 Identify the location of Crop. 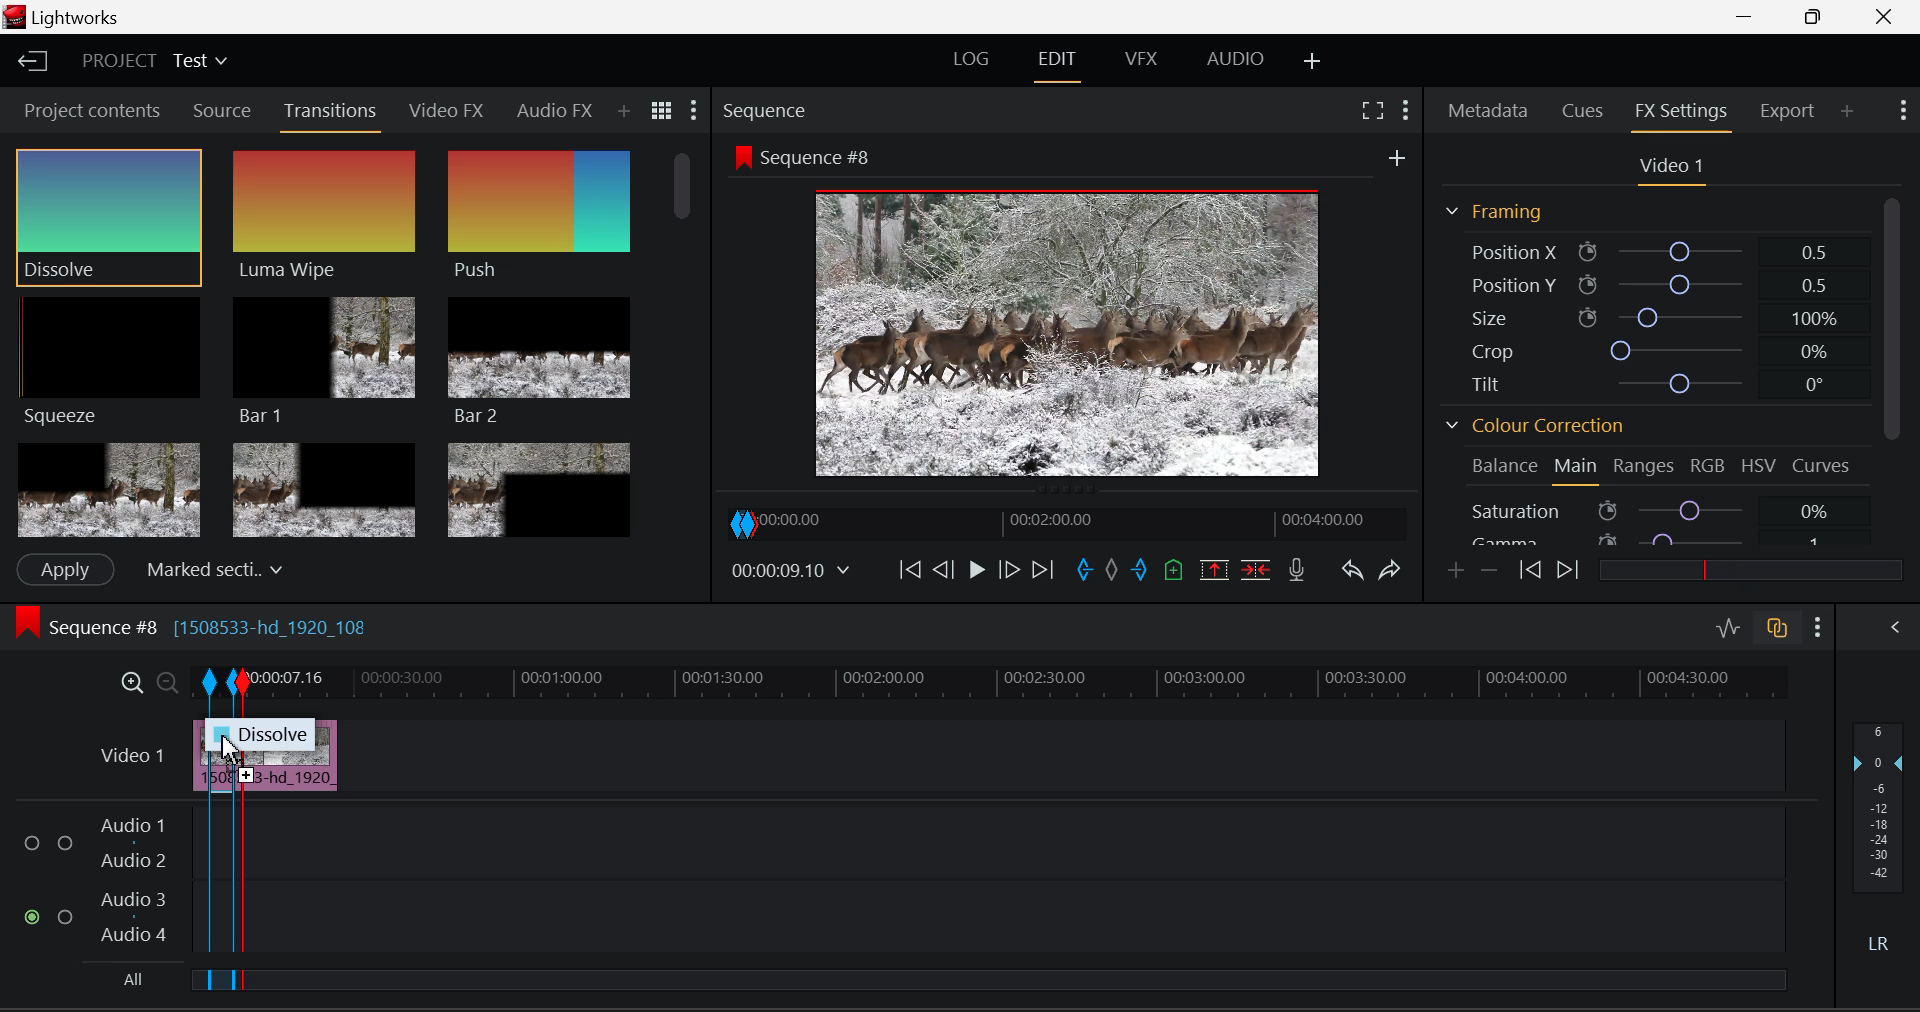
(1644, 347).